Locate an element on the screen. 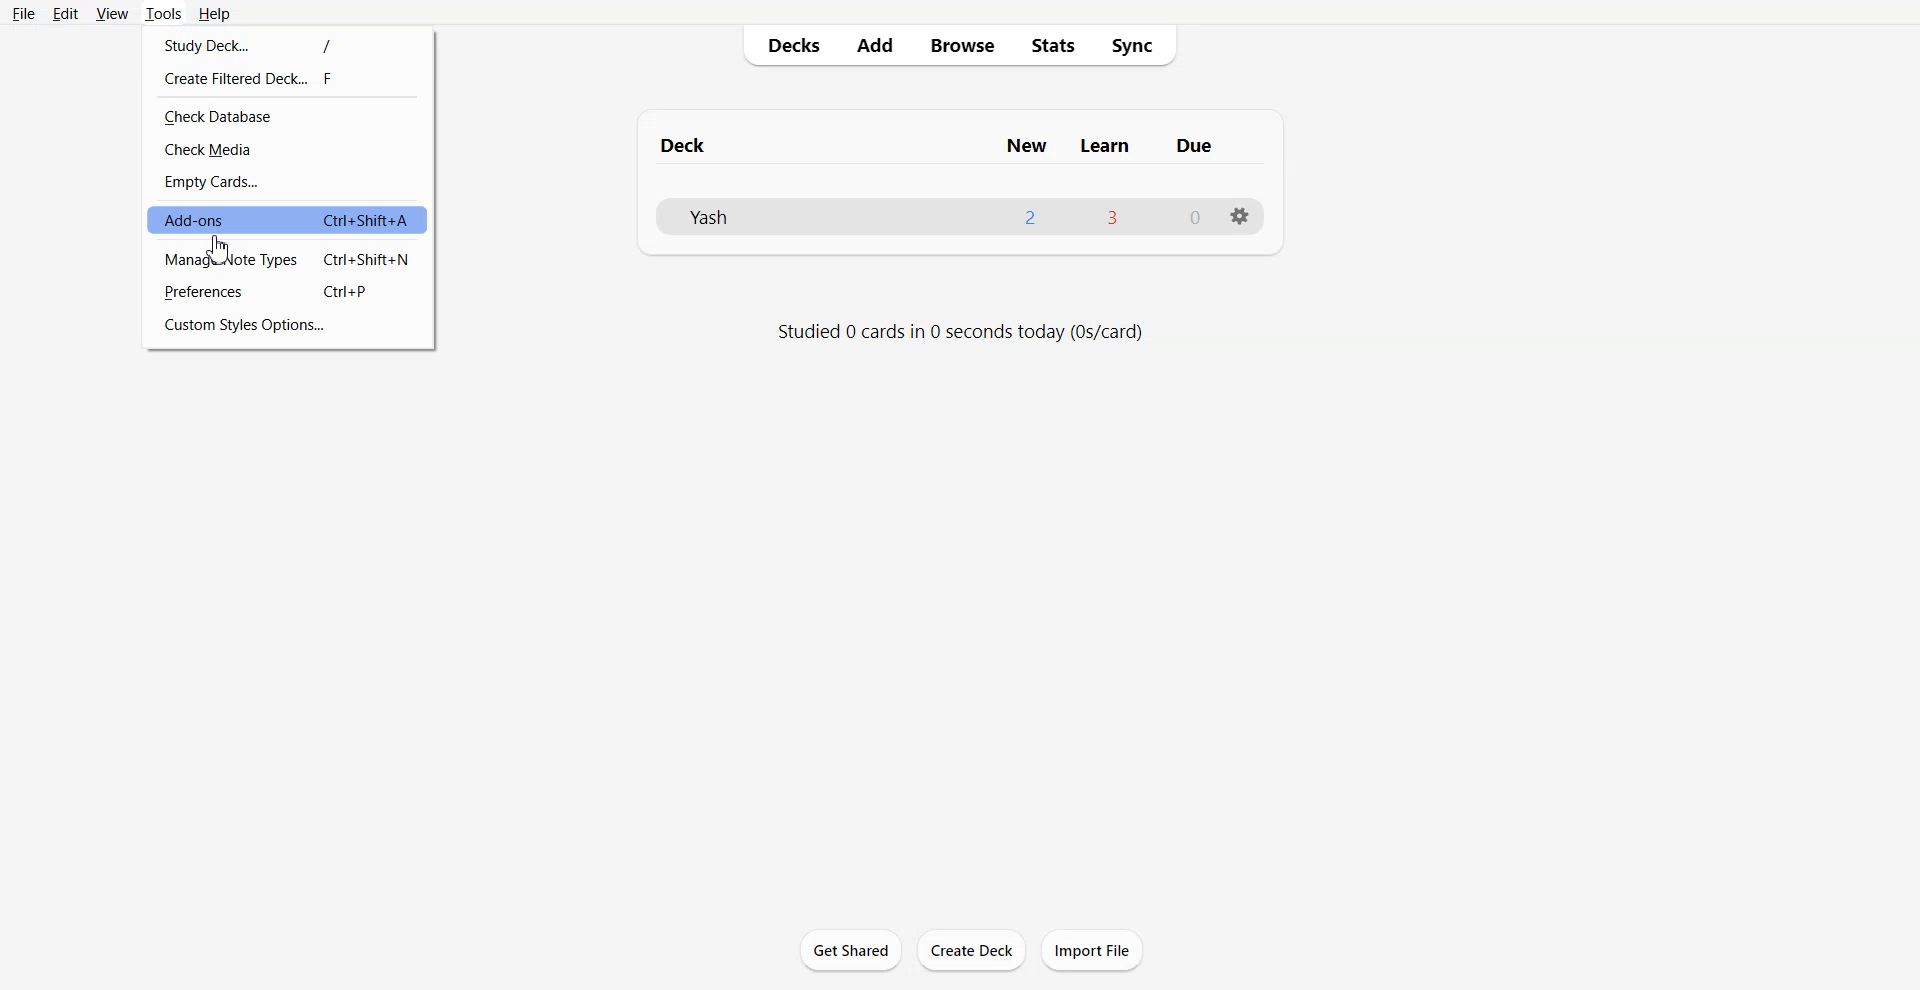 This screenshot has height=990, width=1920. 0 is located at coordinates (1196, 218).